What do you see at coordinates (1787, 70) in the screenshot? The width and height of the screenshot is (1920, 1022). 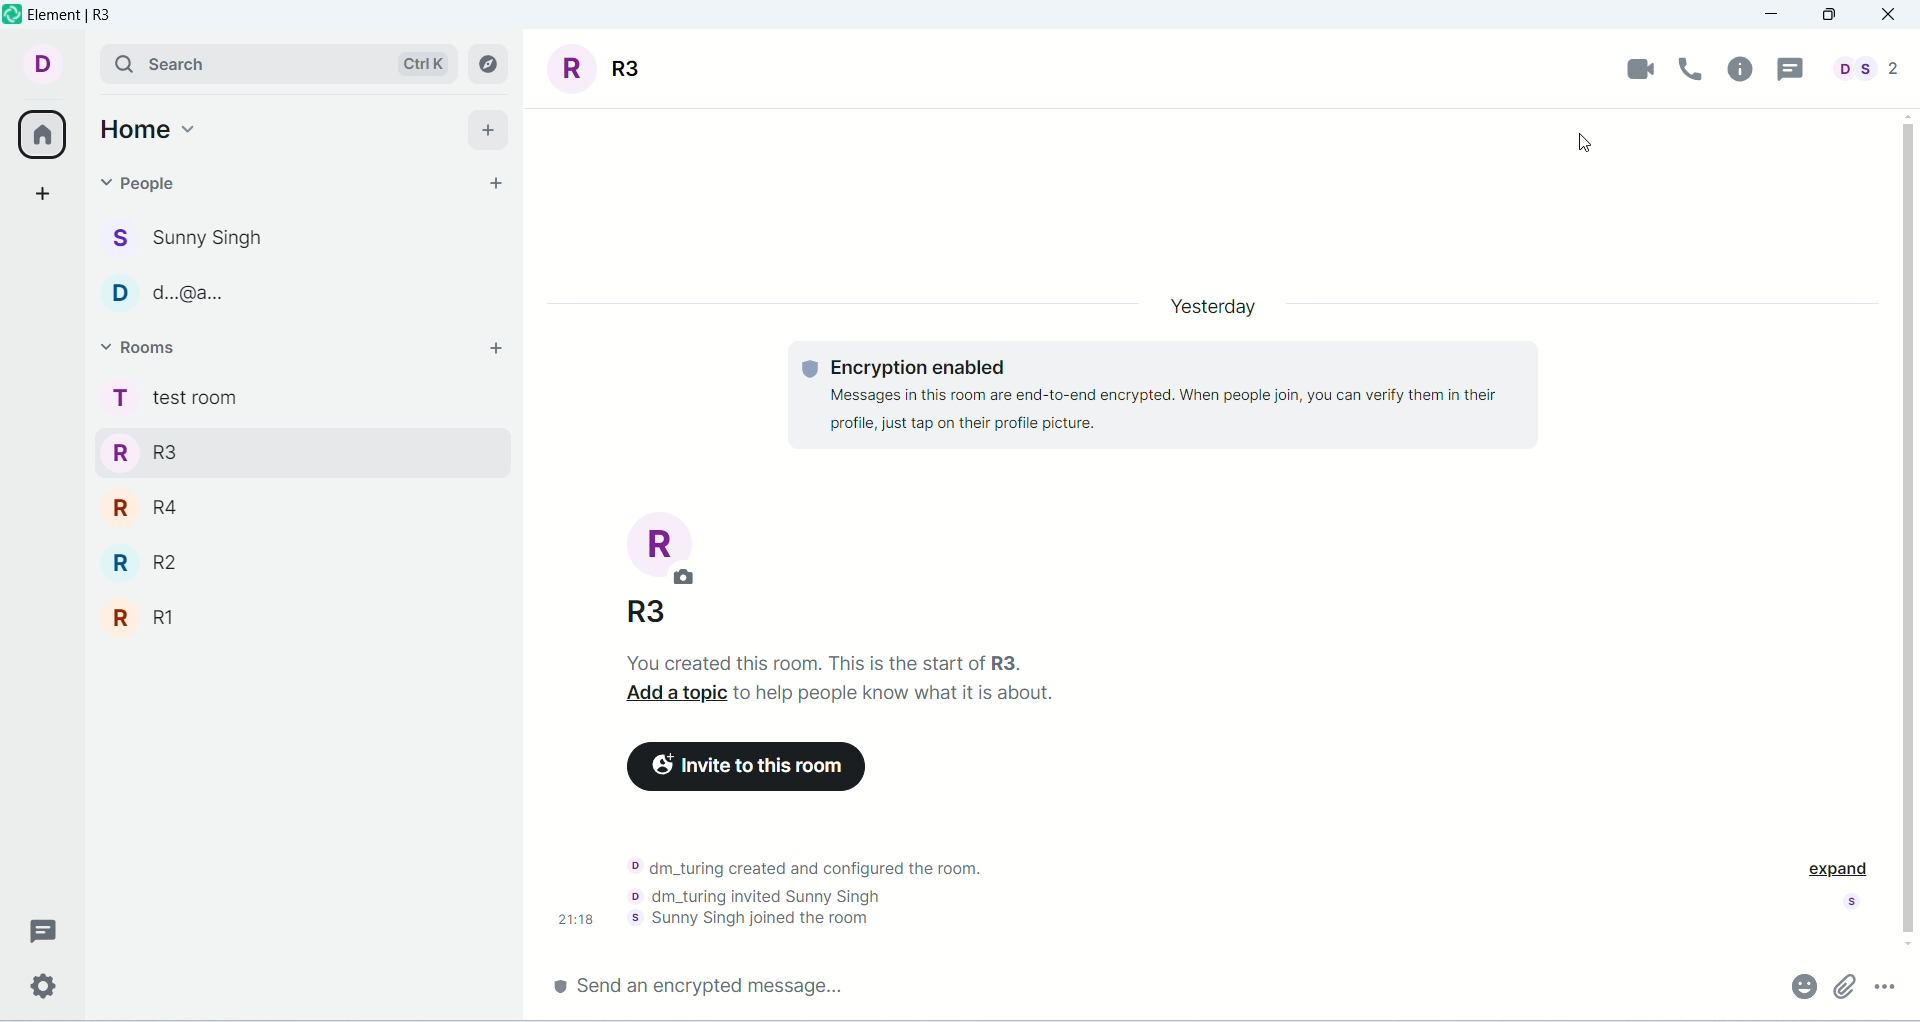 I see `threads` at bounding box center [1787, 70].